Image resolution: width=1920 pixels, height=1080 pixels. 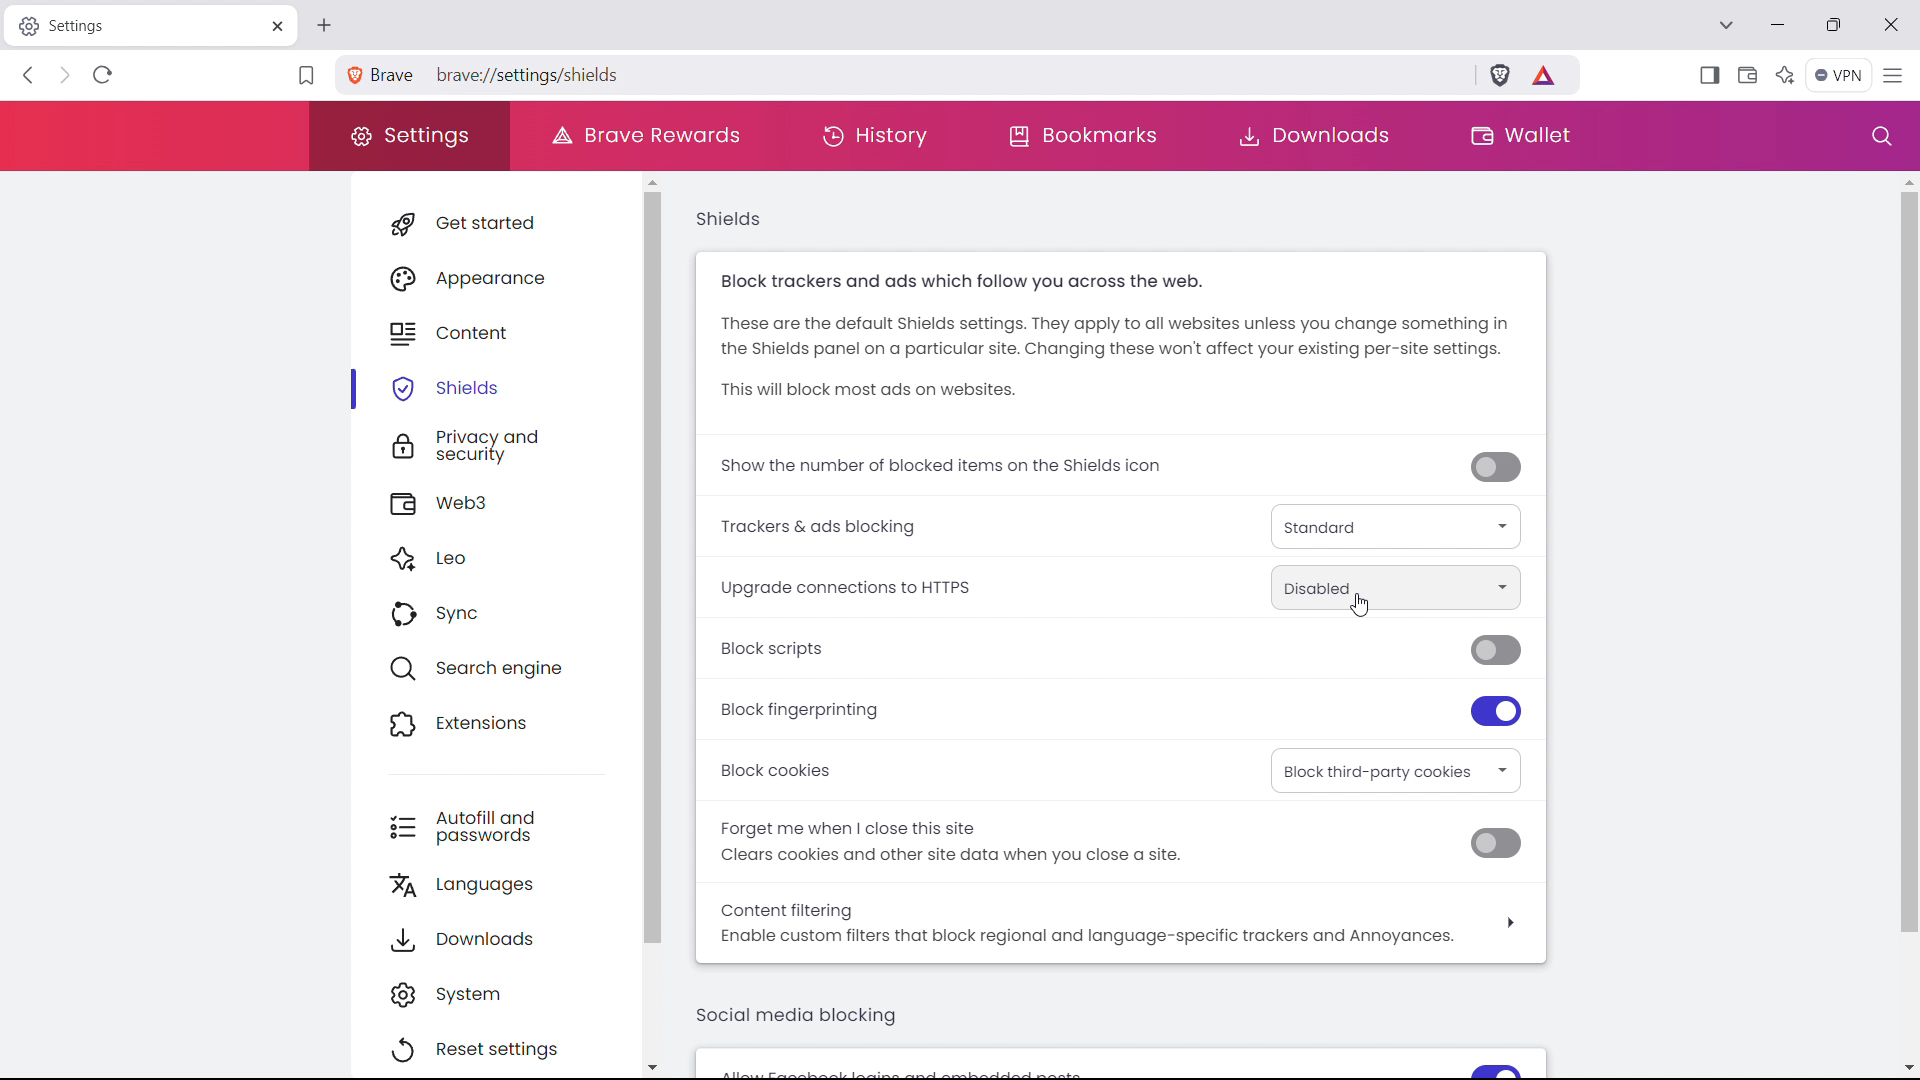 What do you see at coordinates (1121, 922) in the screenshot?
I see `content filtering` at bounding box center [1121, 922].